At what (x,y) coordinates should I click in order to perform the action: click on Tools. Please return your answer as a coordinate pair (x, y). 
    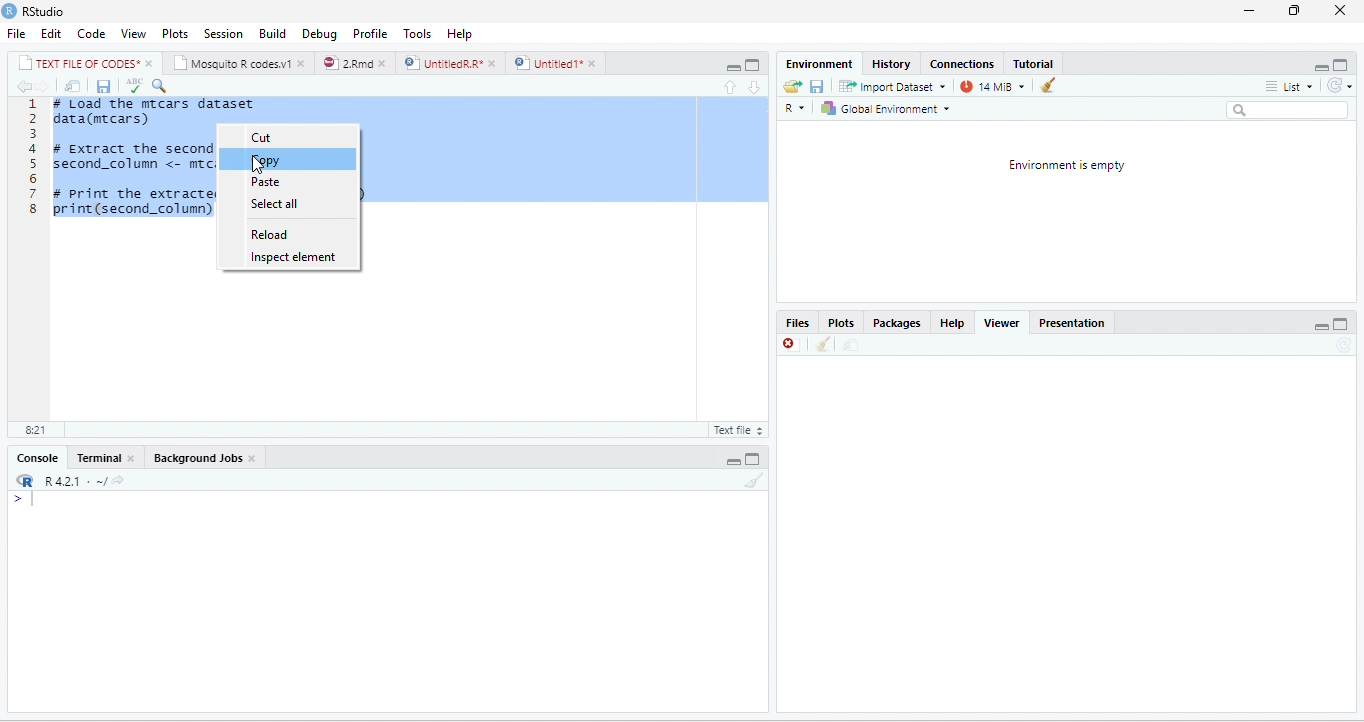
    Looking at the image, I should click on (418, 32).